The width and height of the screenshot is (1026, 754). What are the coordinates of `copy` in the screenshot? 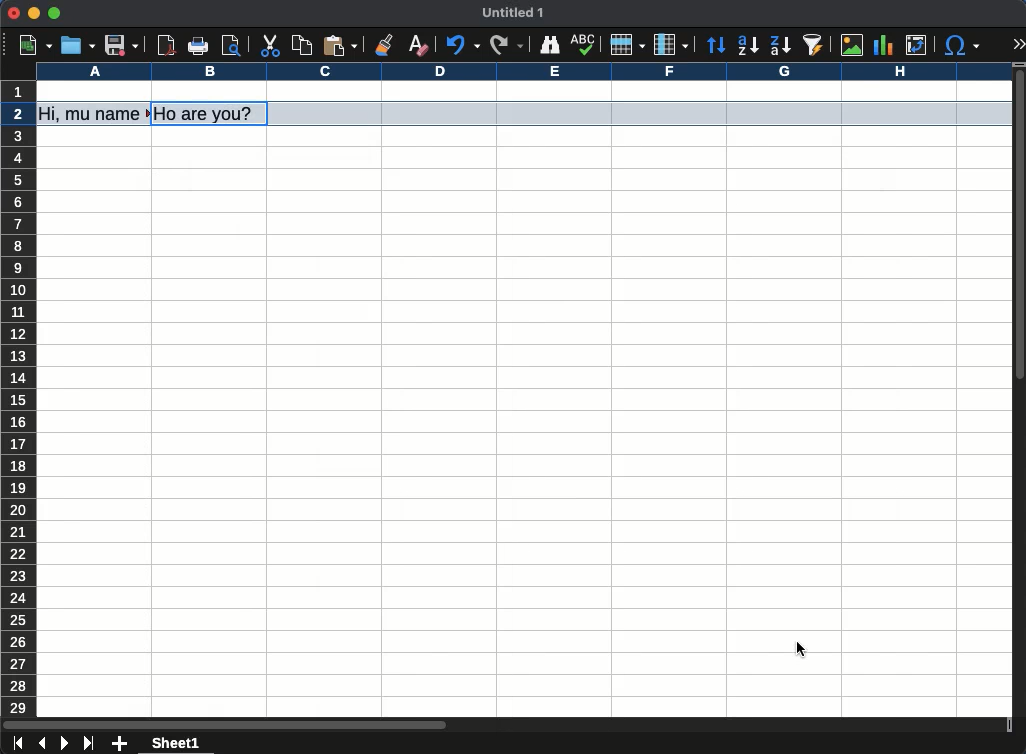 It's located at (302, 46).